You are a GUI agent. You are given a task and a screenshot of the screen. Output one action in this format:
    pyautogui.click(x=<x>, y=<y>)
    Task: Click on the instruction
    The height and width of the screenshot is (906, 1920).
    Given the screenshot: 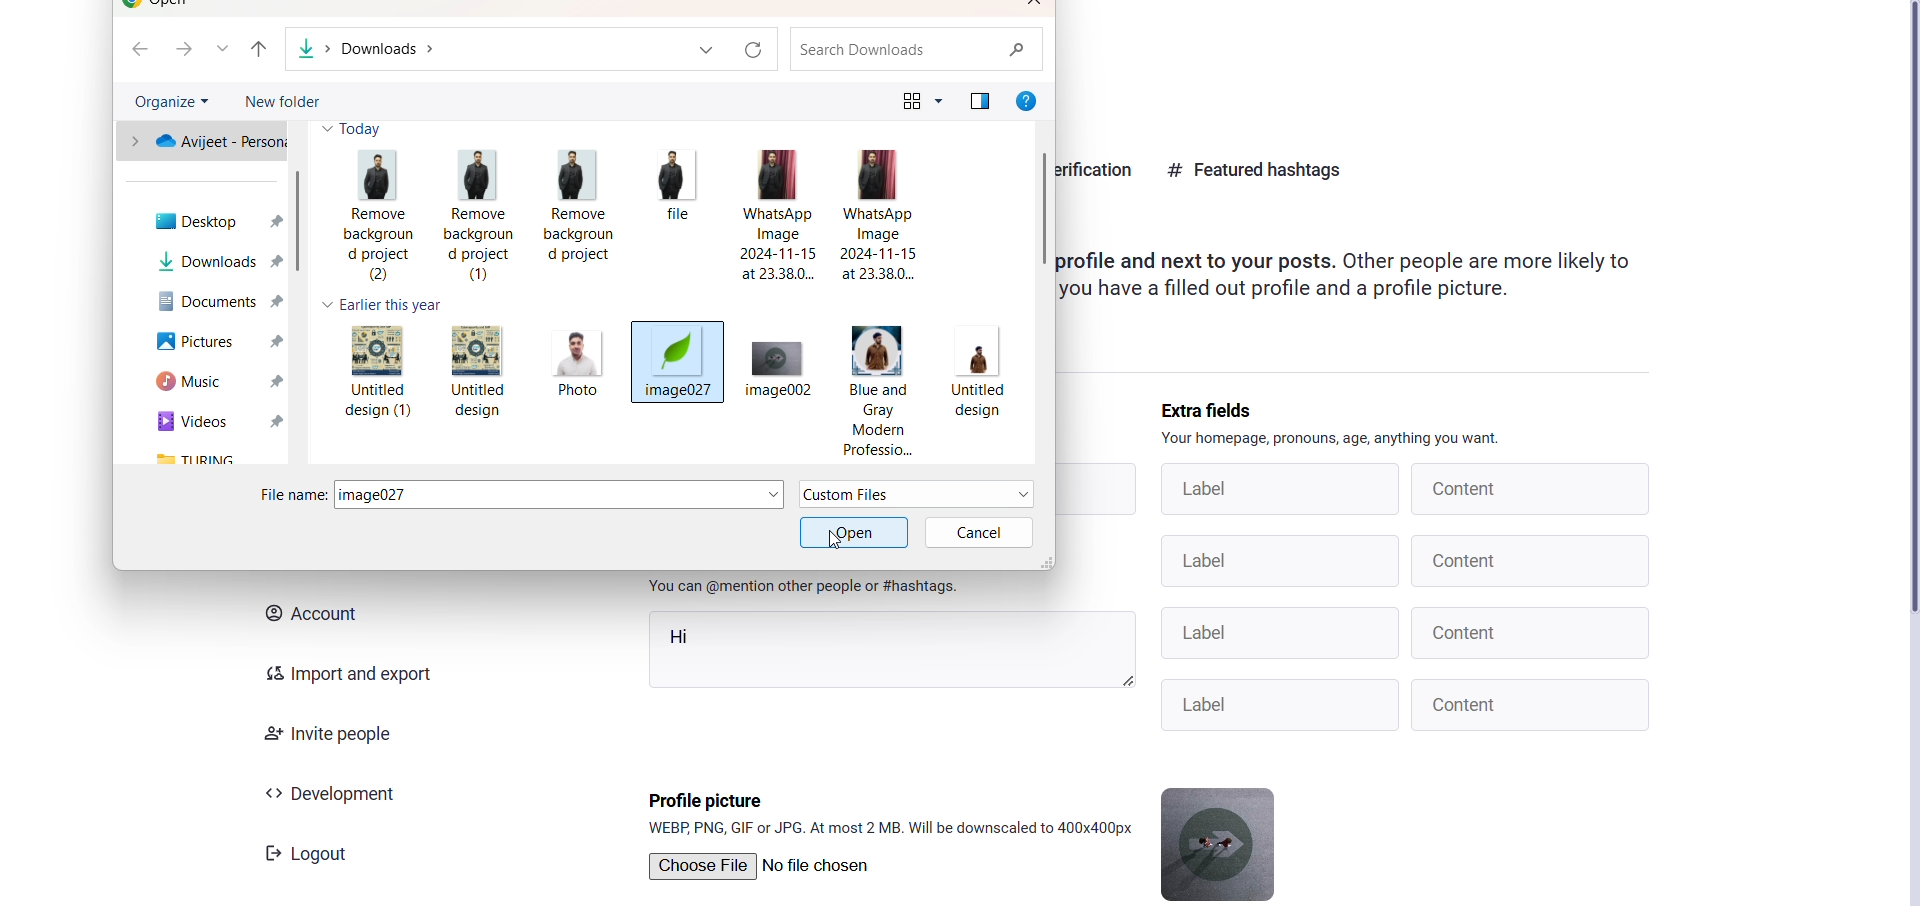 What is the action you would take?
    pyautogui.click(x=1334, y=440)
    